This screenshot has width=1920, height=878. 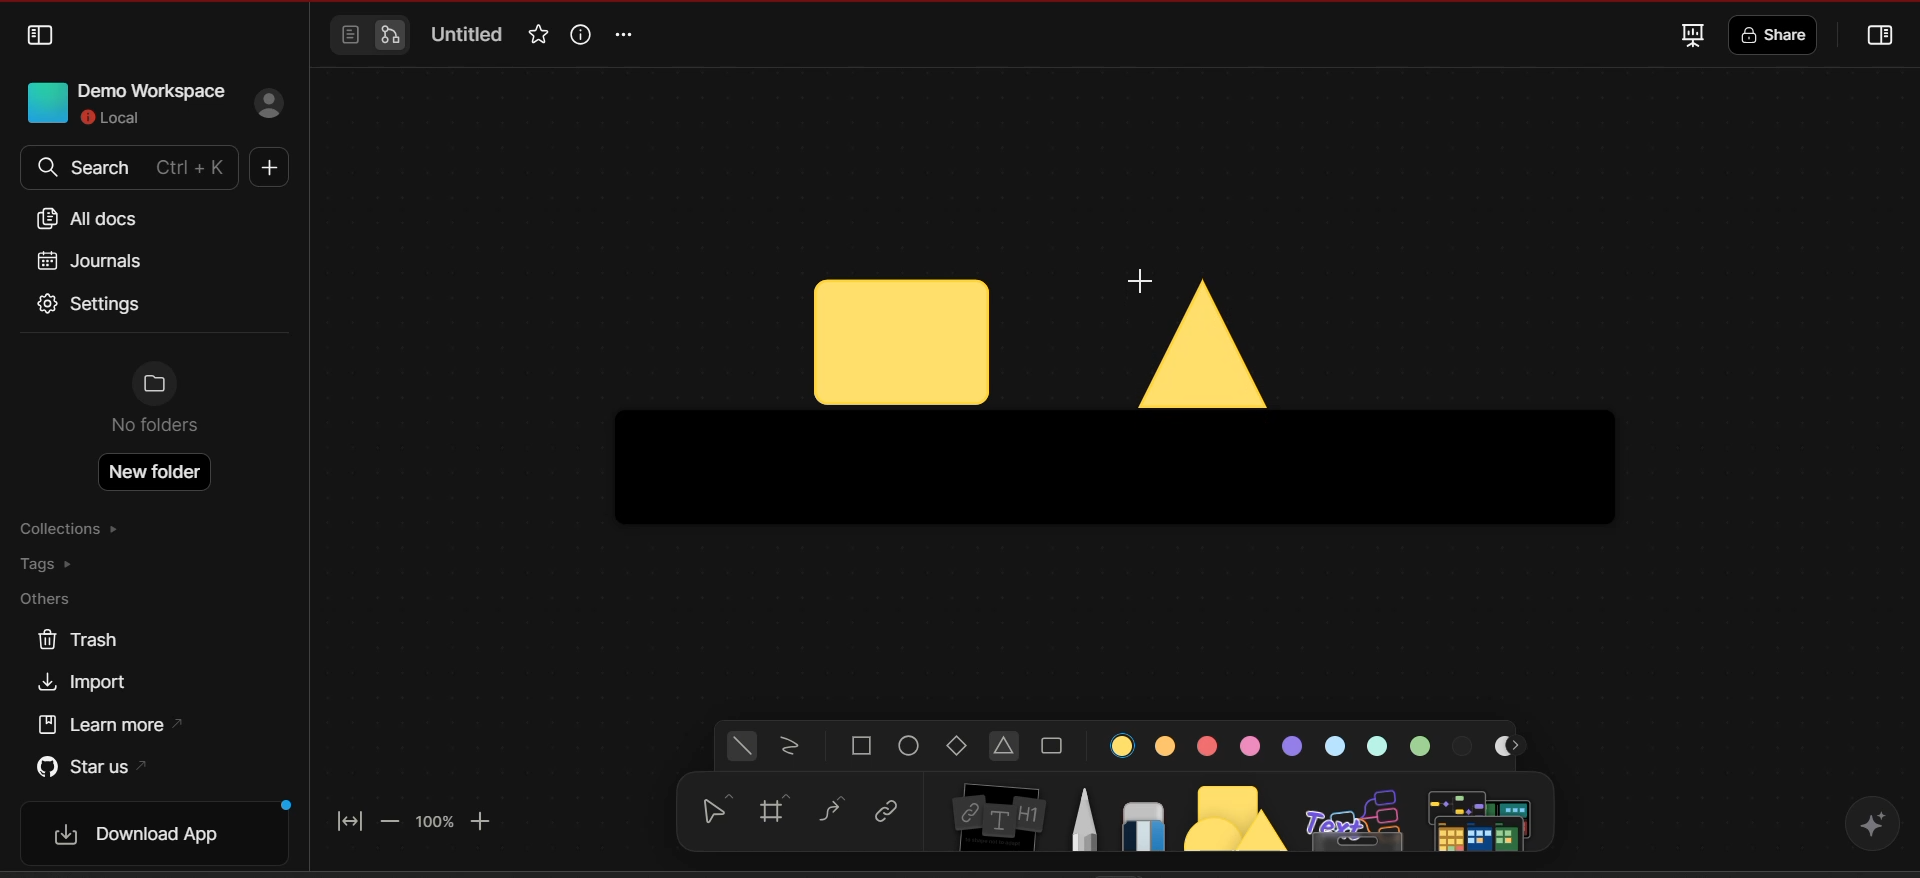 What do you see at coordinates (95, 219) in the screenshot?
I see `all docs` at bounding box center [95, 219].